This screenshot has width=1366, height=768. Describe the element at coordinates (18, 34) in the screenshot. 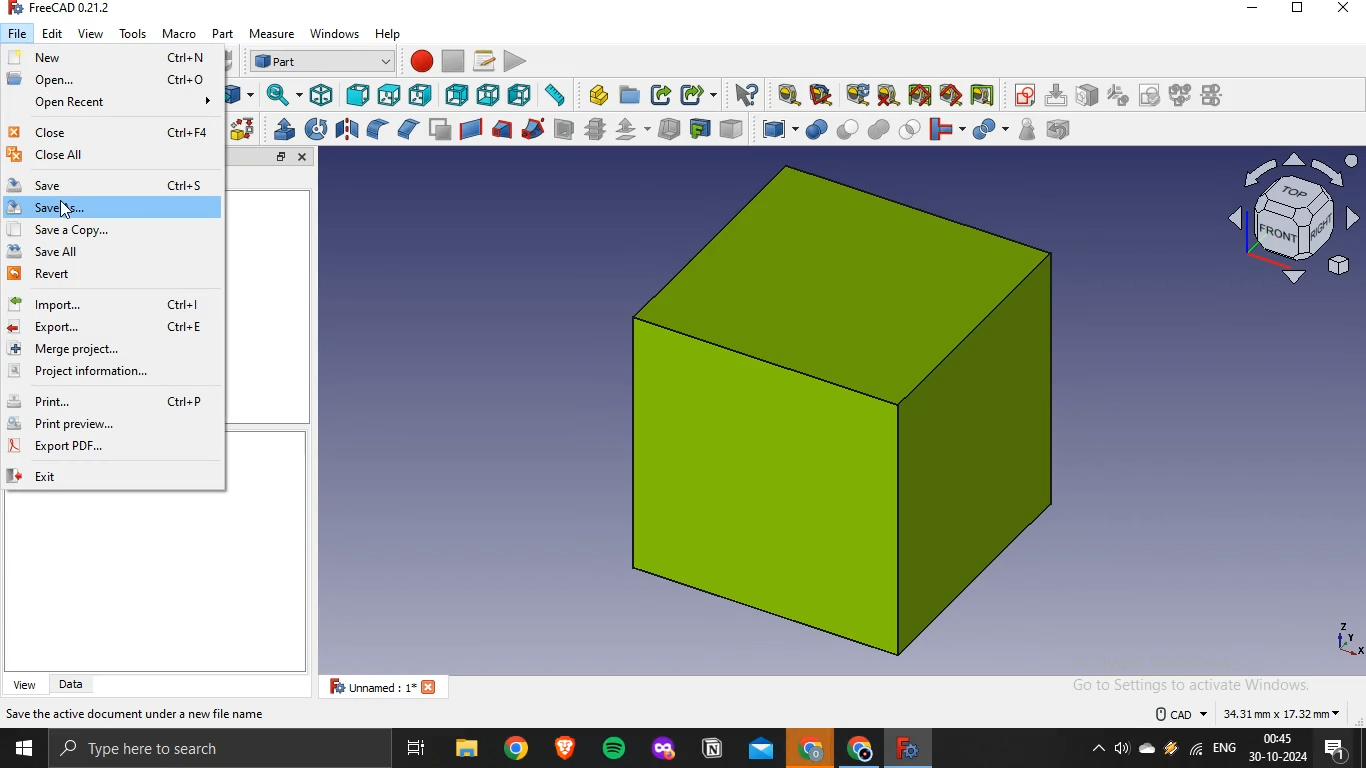

I see `file` at that location.